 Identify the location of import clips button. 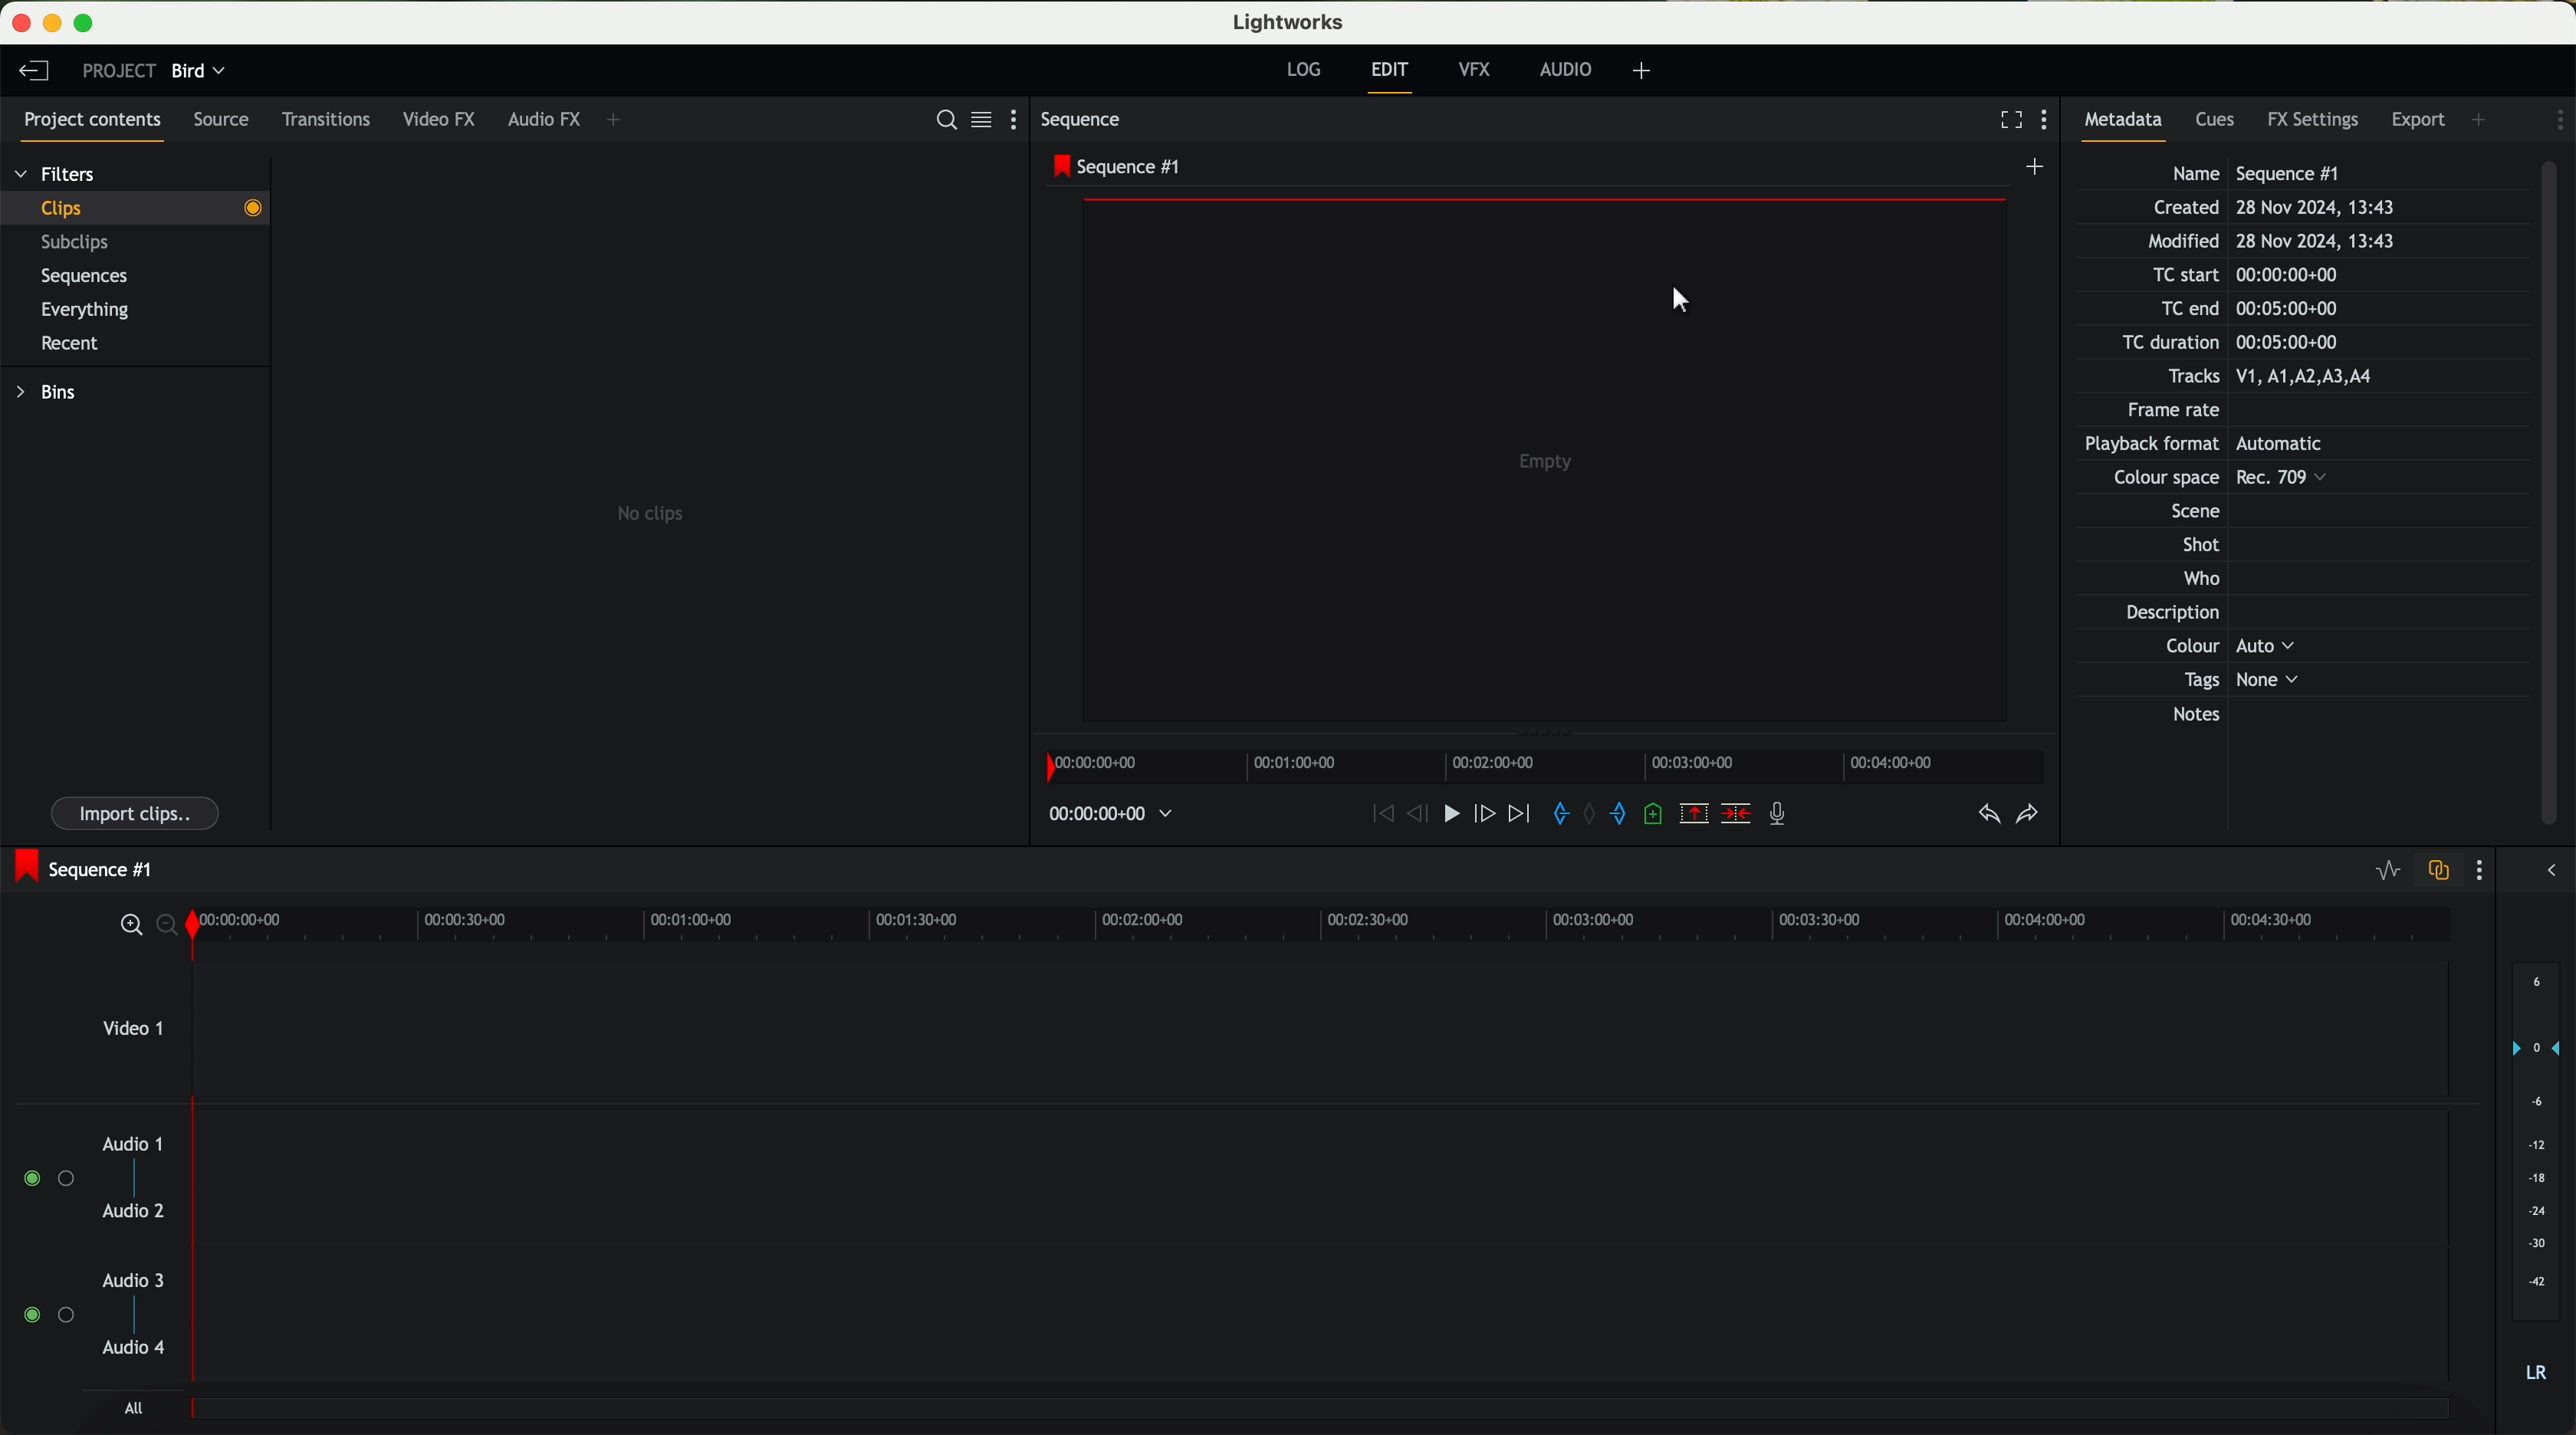
(137, 811).